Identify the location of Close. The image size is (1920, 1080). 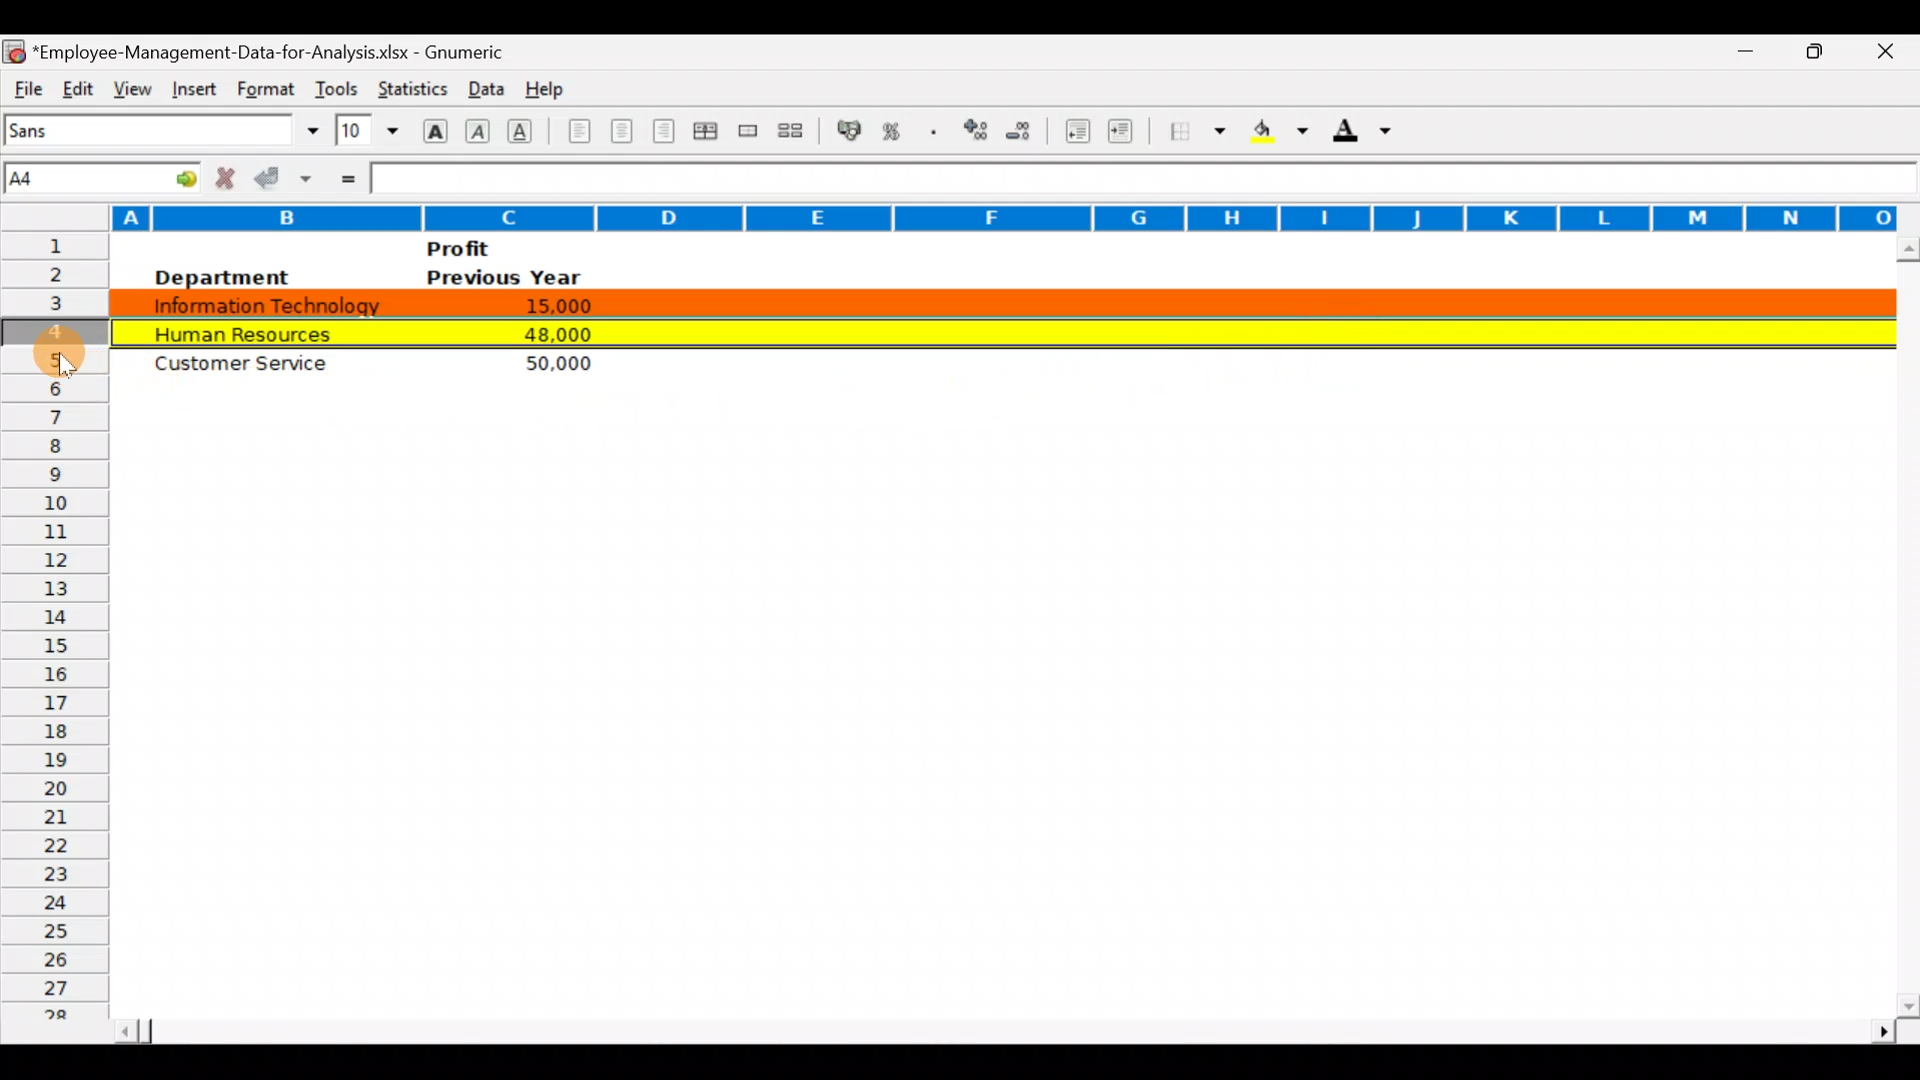
(1892, 53).